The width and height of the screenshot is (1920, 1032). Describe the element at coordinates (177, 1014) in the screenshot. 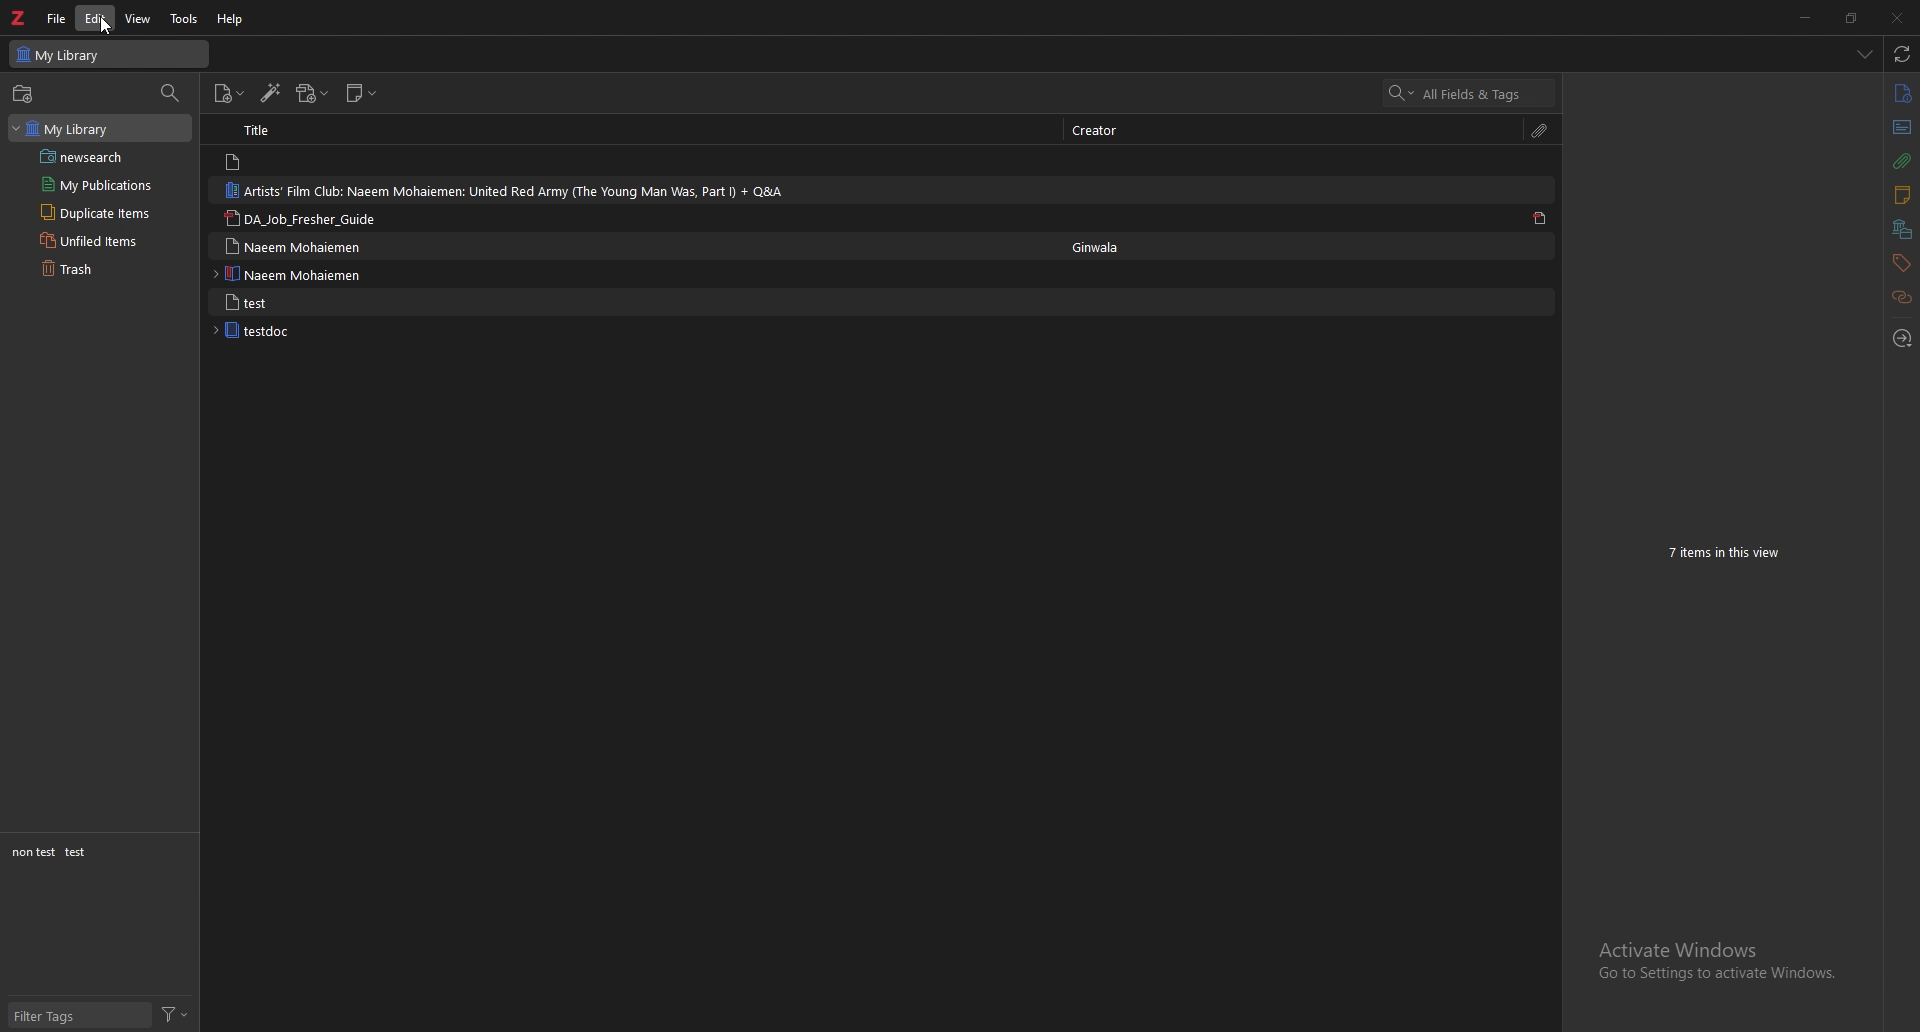

I see `filter` at that location.